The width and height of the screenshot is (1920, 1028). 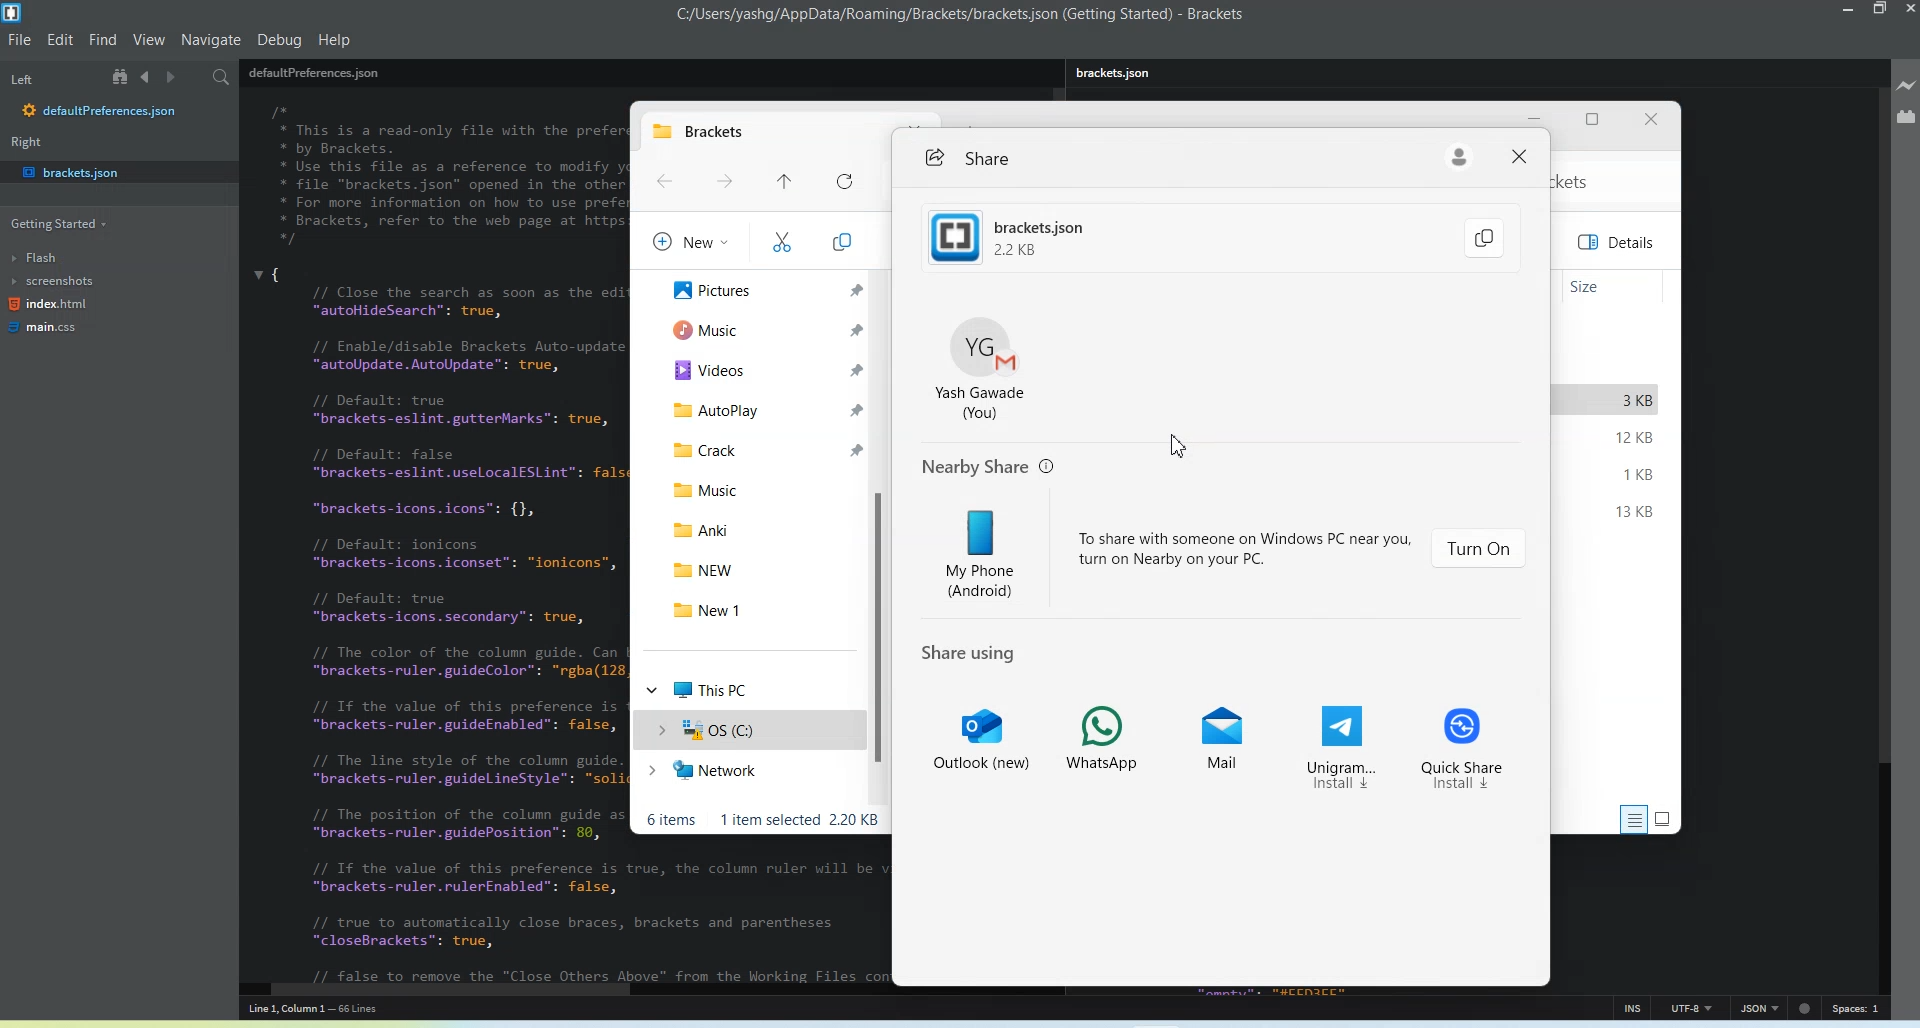 I want to click on Turn On, so click(x=1480, y=547).